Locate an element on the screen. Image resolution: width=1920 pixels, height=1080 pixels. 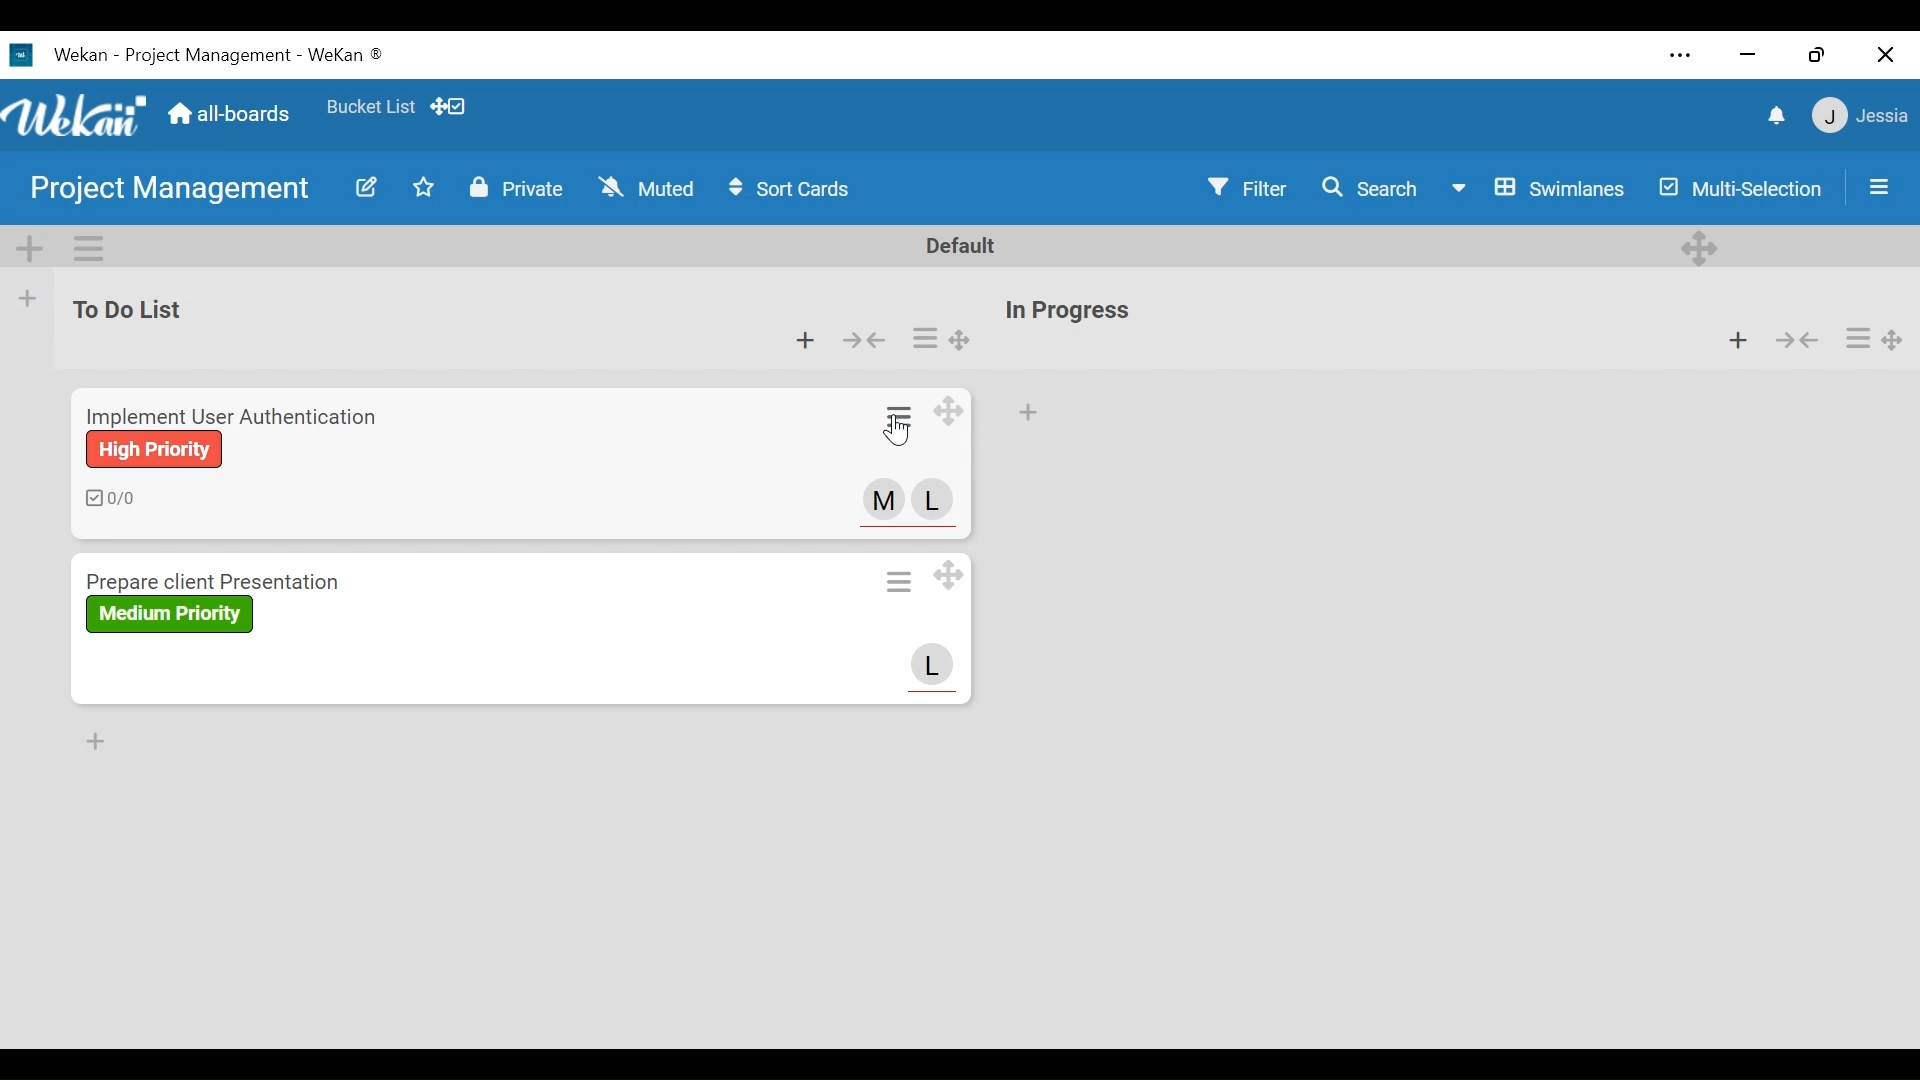
Board Name is located at coordinates (171, 191).